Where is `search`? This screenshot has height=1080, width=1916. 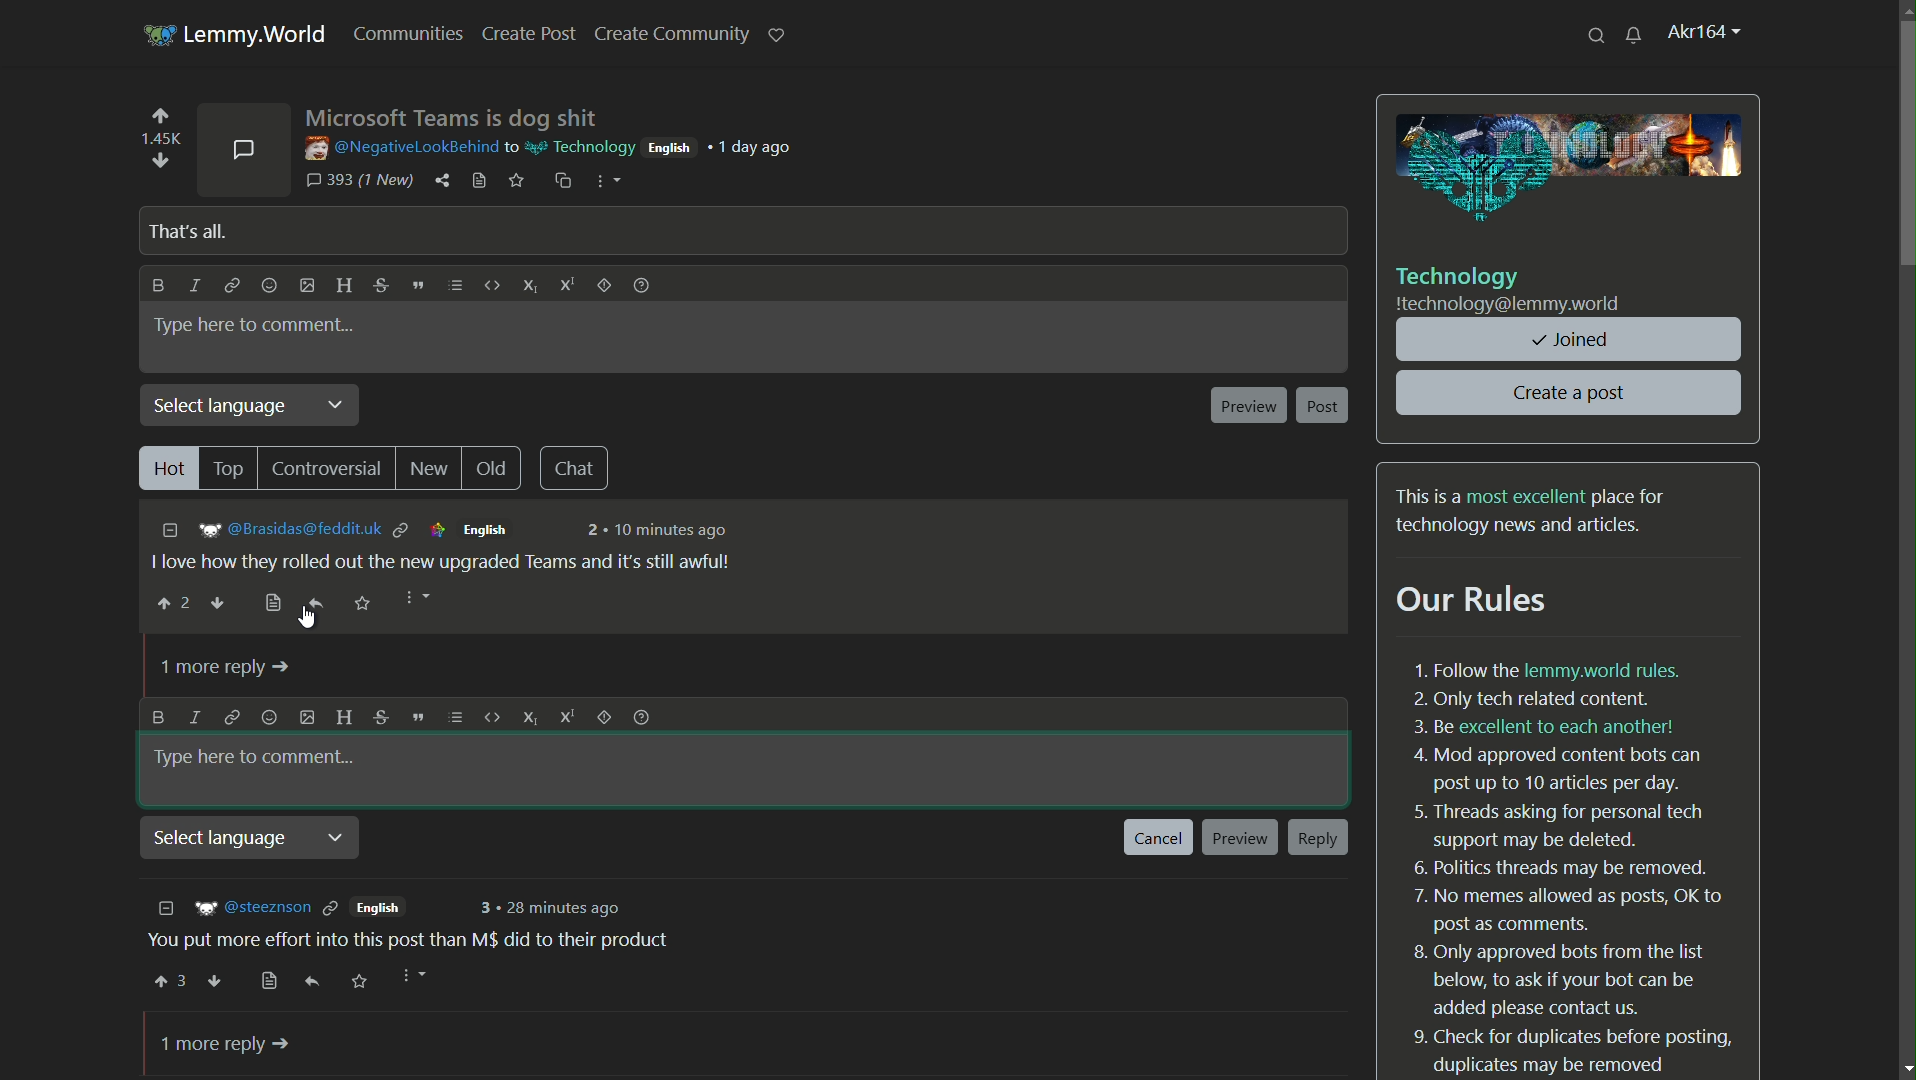 search is located at coordinates (1598, 34).